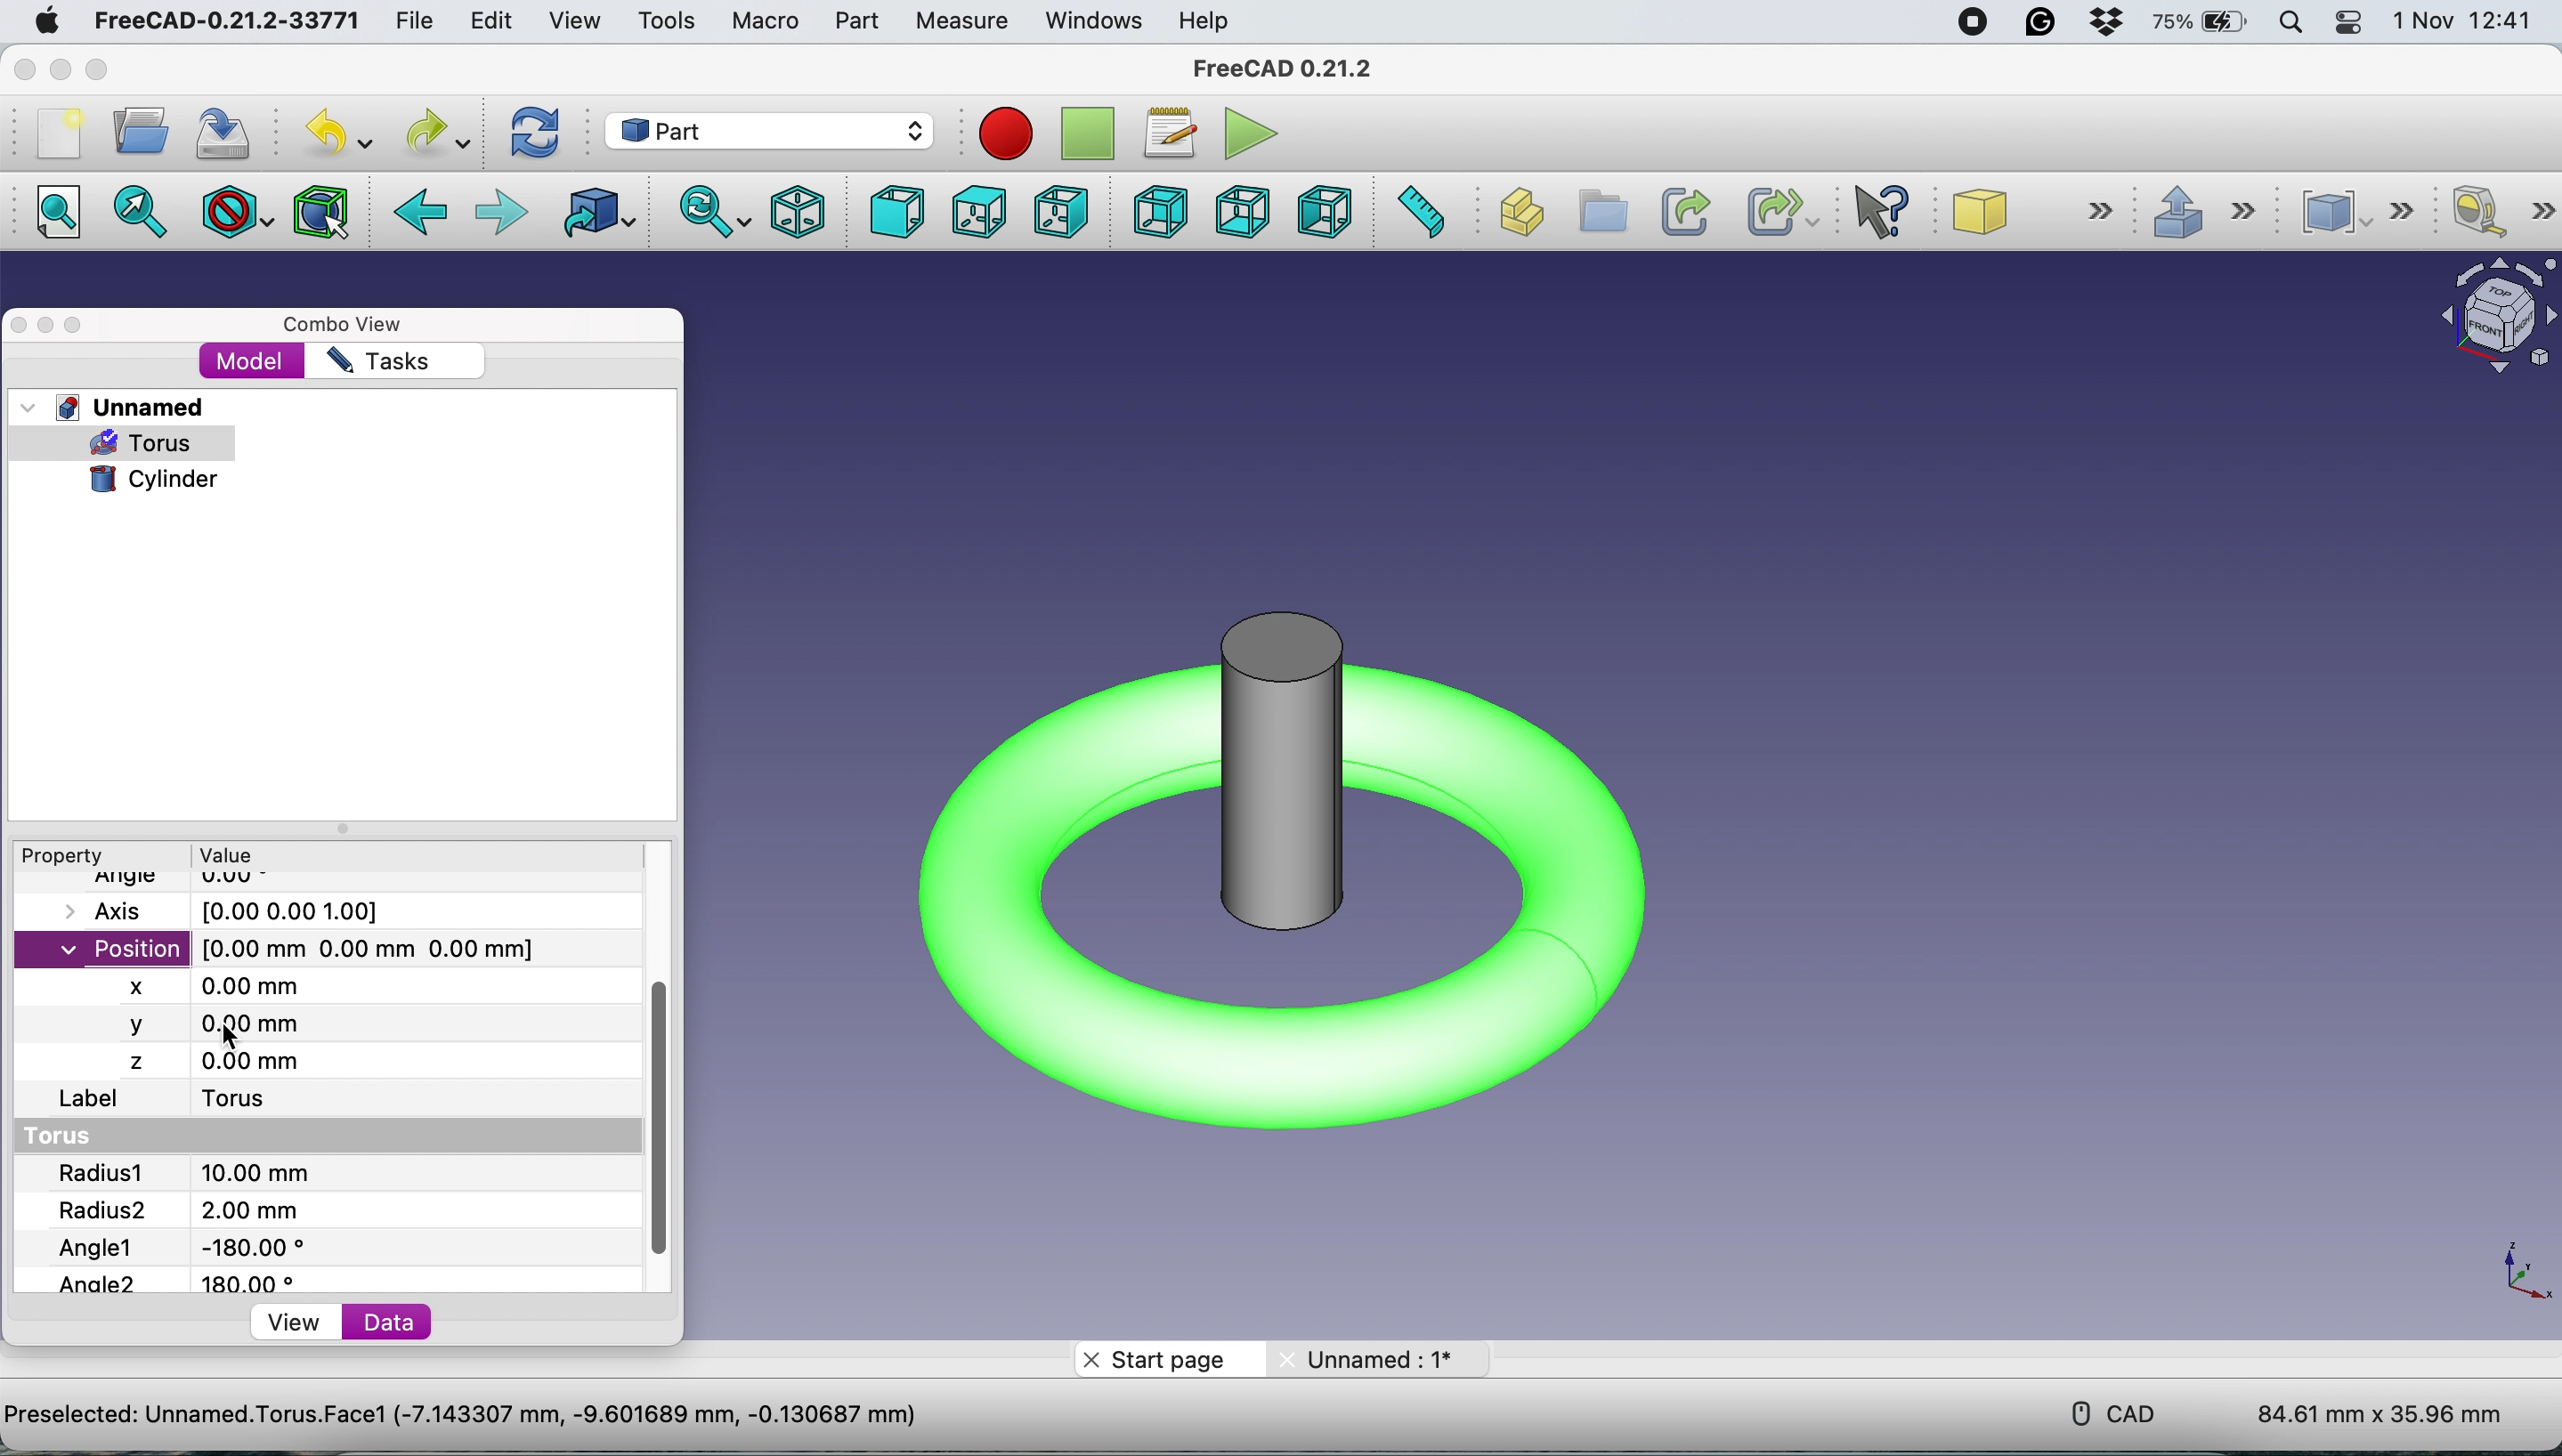 This screenshot has width=2562, height=1456. Describe the element at coordinates (1605, 213) in the screenshot. I see `create group` at that location.